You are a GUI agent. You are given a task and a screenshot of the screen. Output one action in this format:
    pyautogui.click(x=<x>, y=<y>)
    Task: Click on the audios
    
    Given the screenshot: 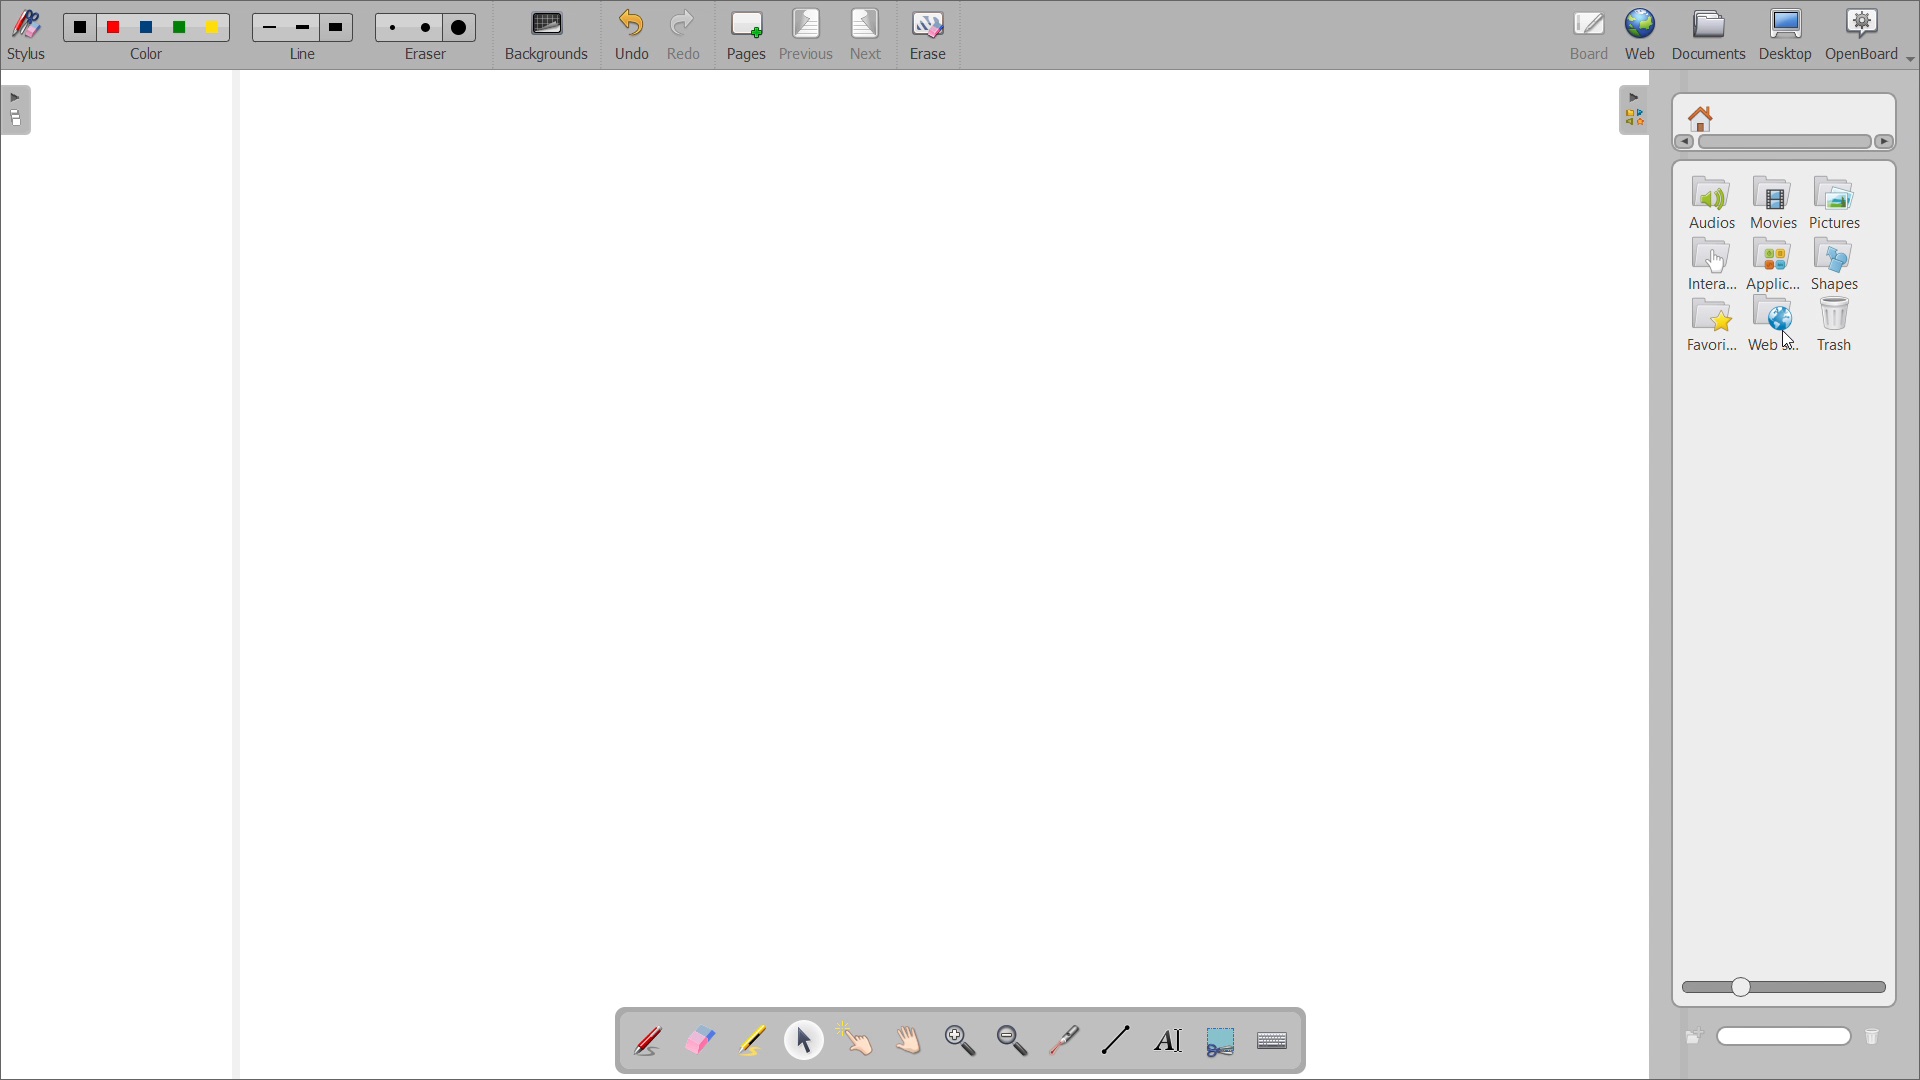 What is the action you would take?
    pyautogui.click(x=1709, y=201)
    